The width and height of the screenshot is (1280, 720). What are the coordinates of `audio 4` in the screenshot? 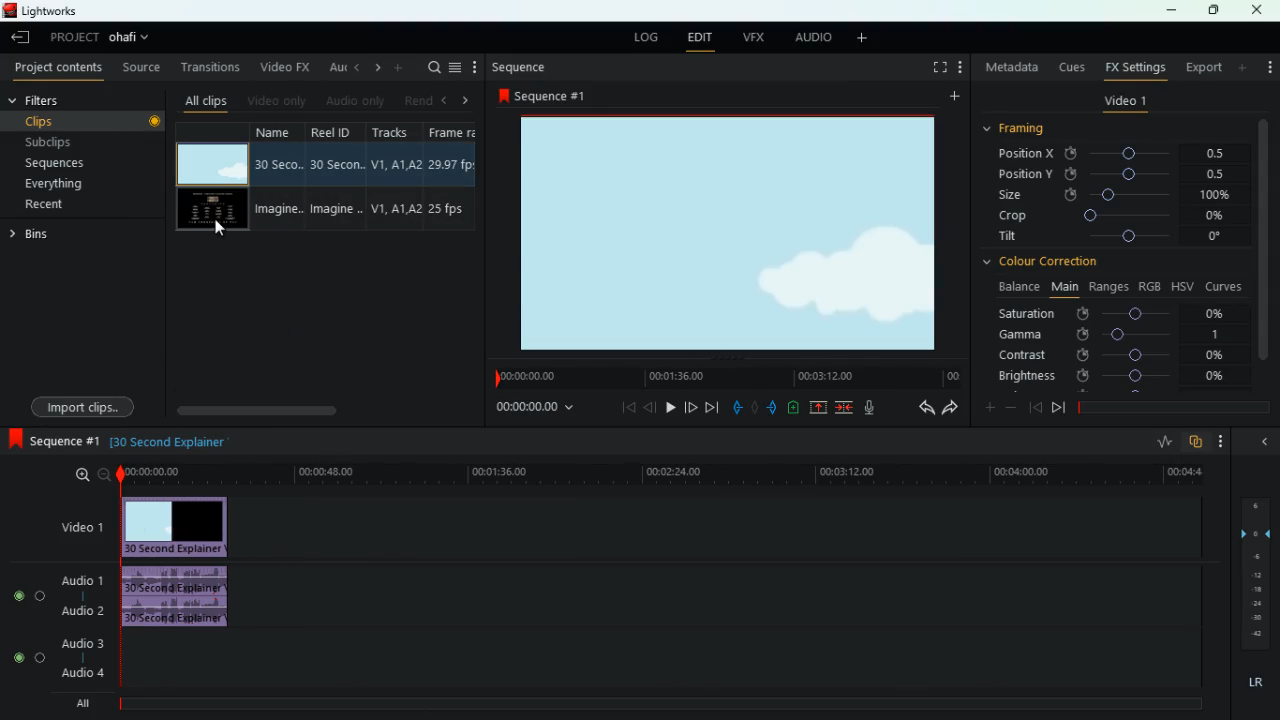 It's located at (82, 674).